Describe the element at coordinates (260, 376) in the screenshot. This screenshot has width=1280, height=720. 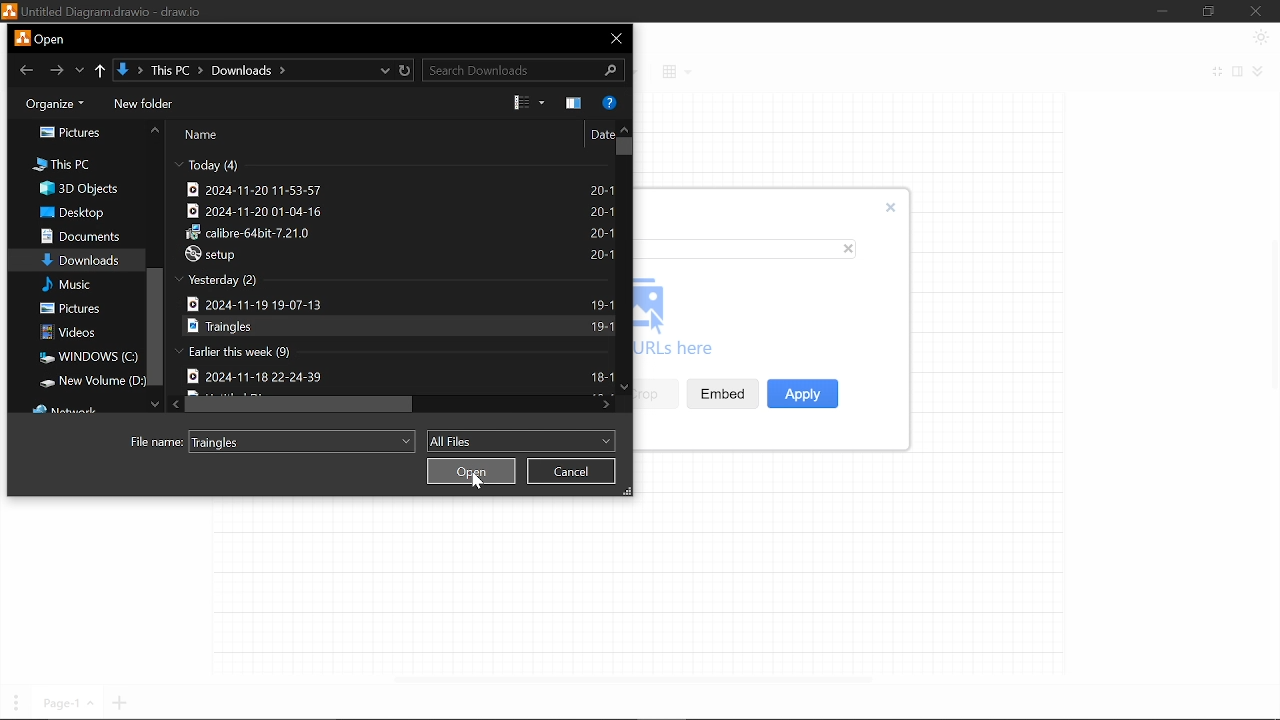
I see `2024-11-18 22-24-39` at that location.